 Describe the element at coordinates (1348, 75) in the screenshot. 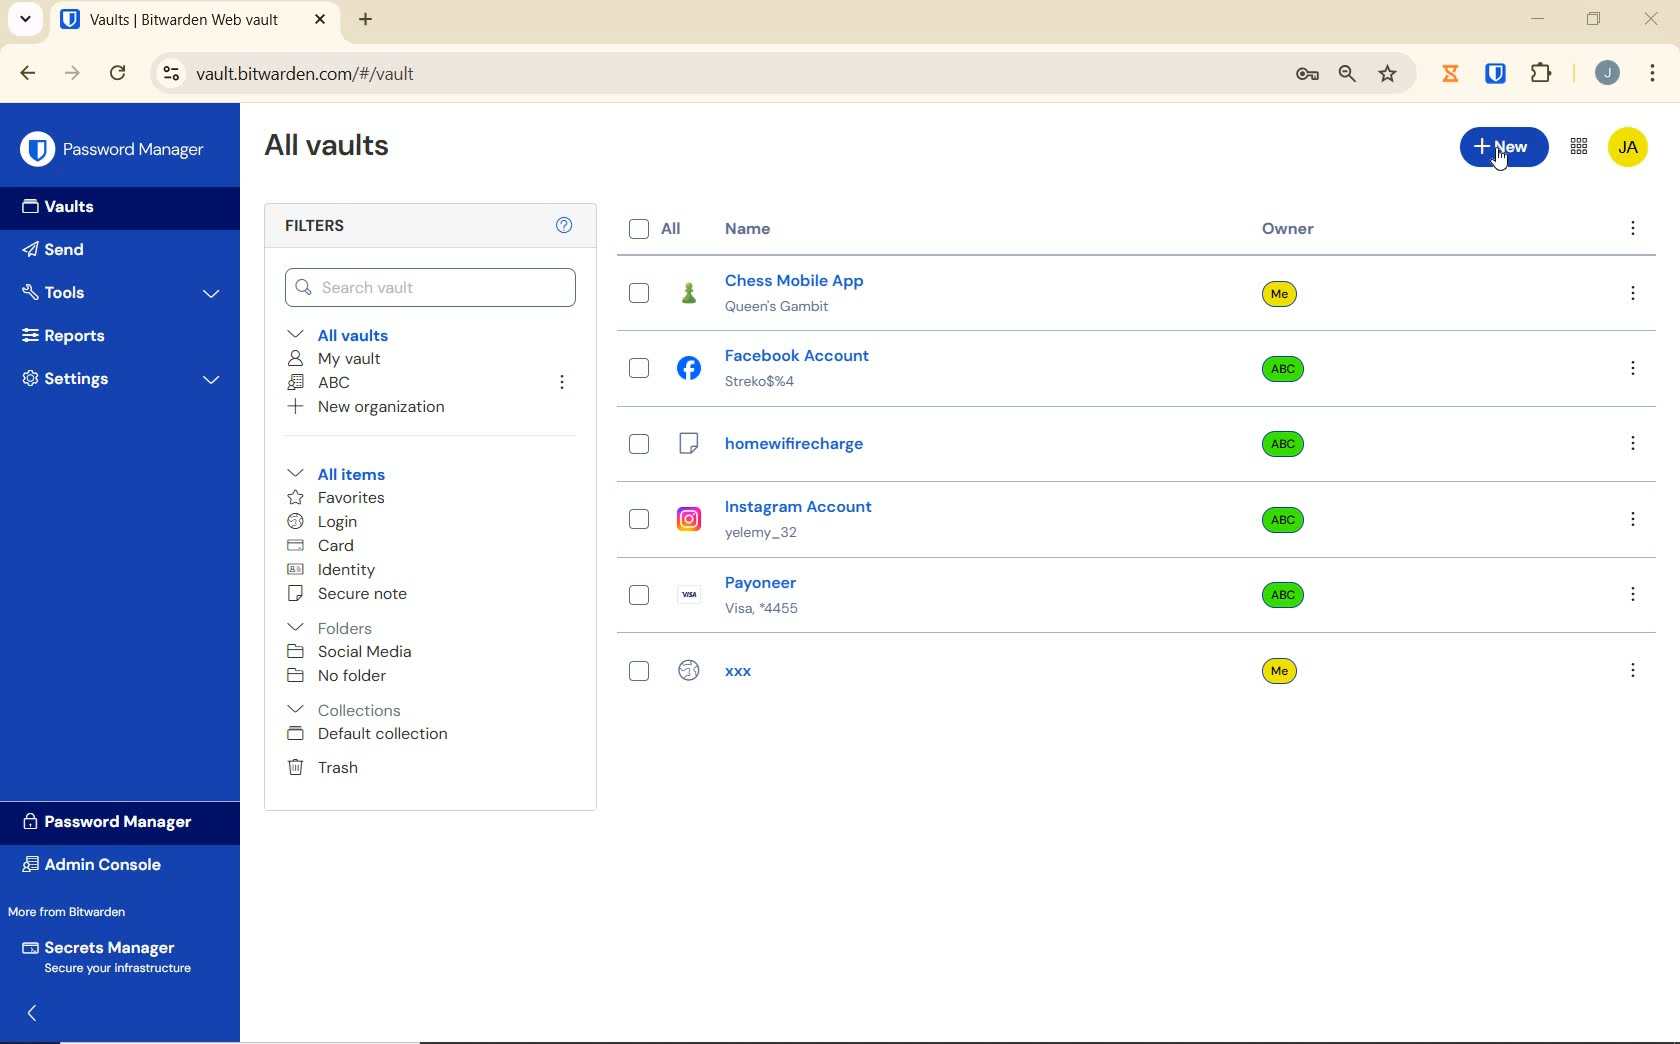

I see `zoom` at that location.